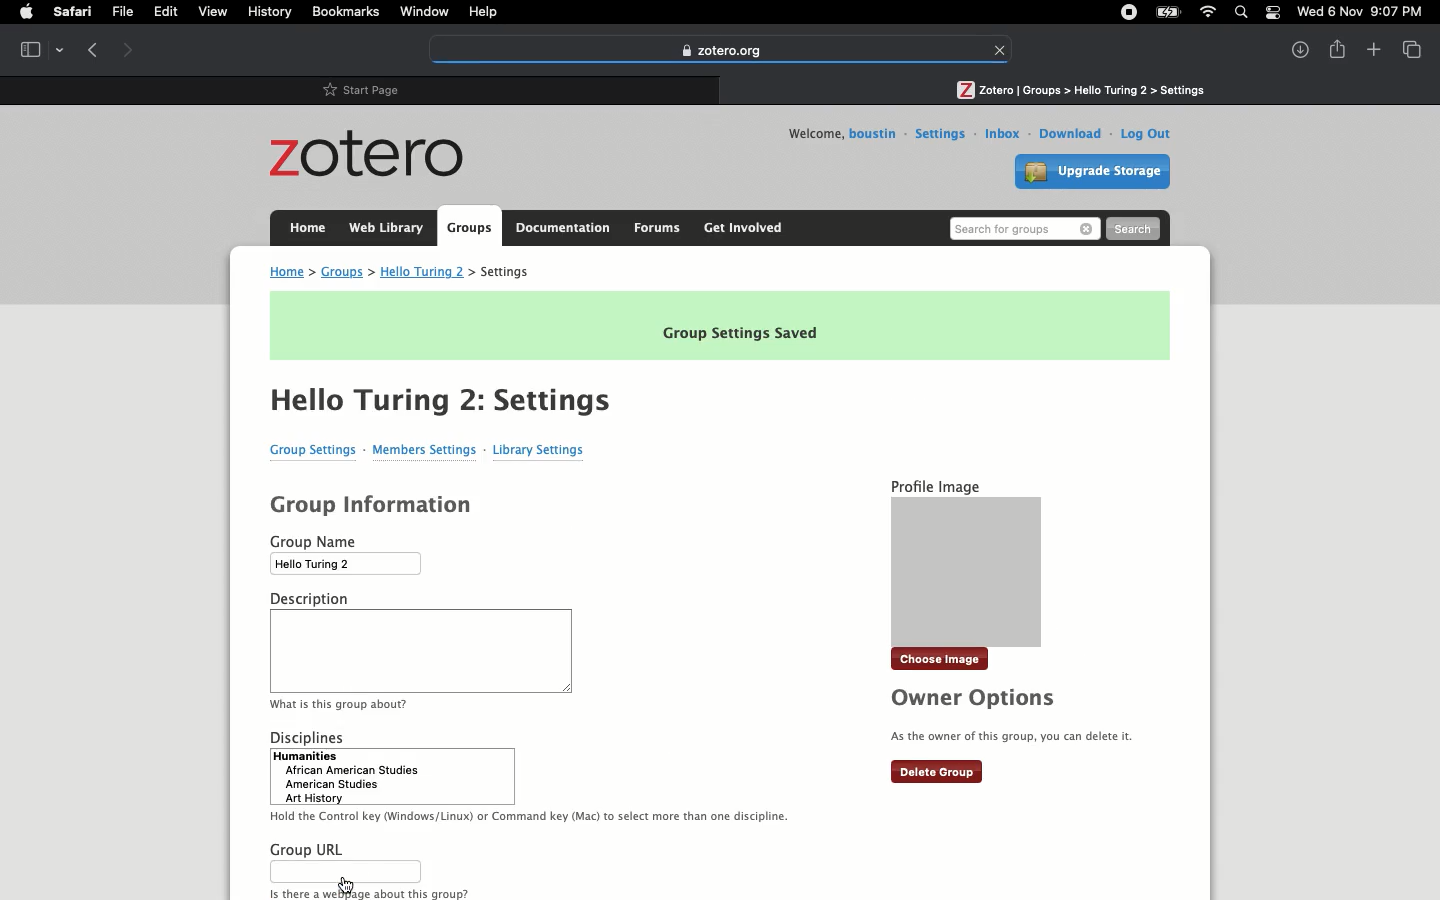 The image size is (1440, 900). What do you see at coordinates (1294, 48) in the screenshot?
I see `Downlaods` at bounding box center [1294, 48].